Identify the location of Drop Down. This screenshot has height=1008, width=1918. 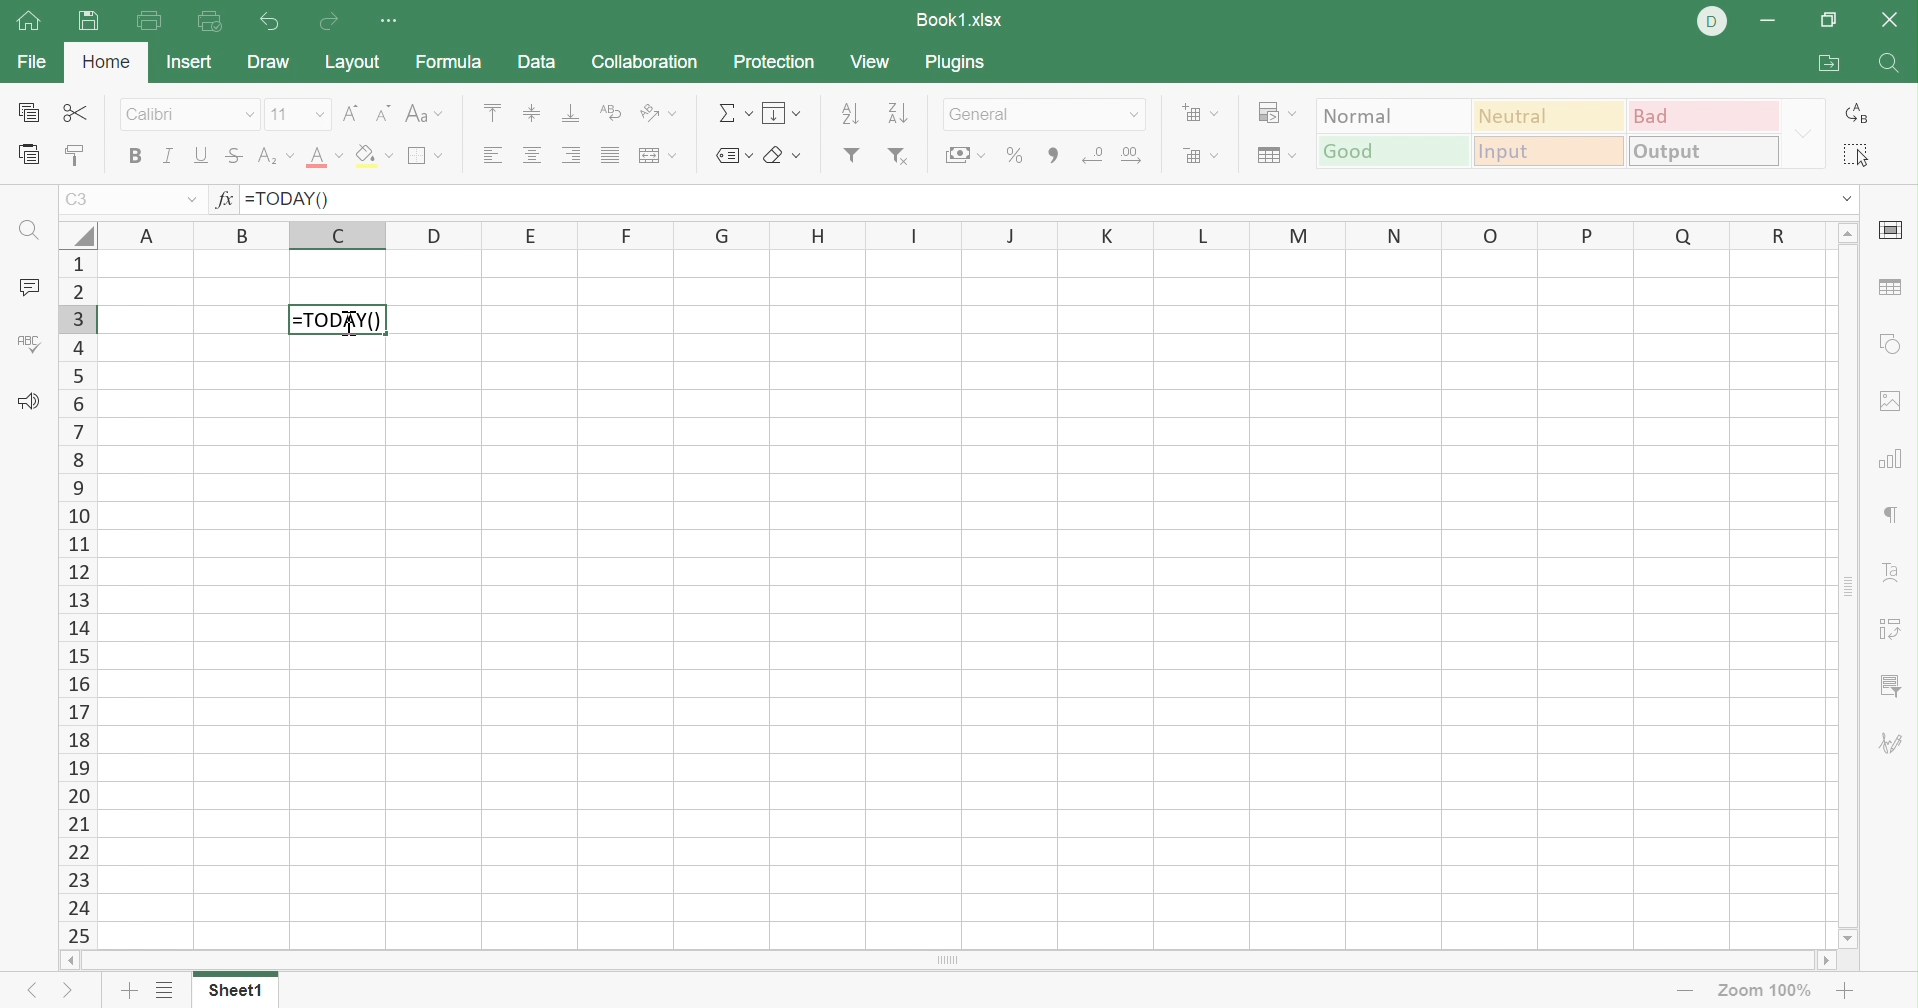
(250, 114).